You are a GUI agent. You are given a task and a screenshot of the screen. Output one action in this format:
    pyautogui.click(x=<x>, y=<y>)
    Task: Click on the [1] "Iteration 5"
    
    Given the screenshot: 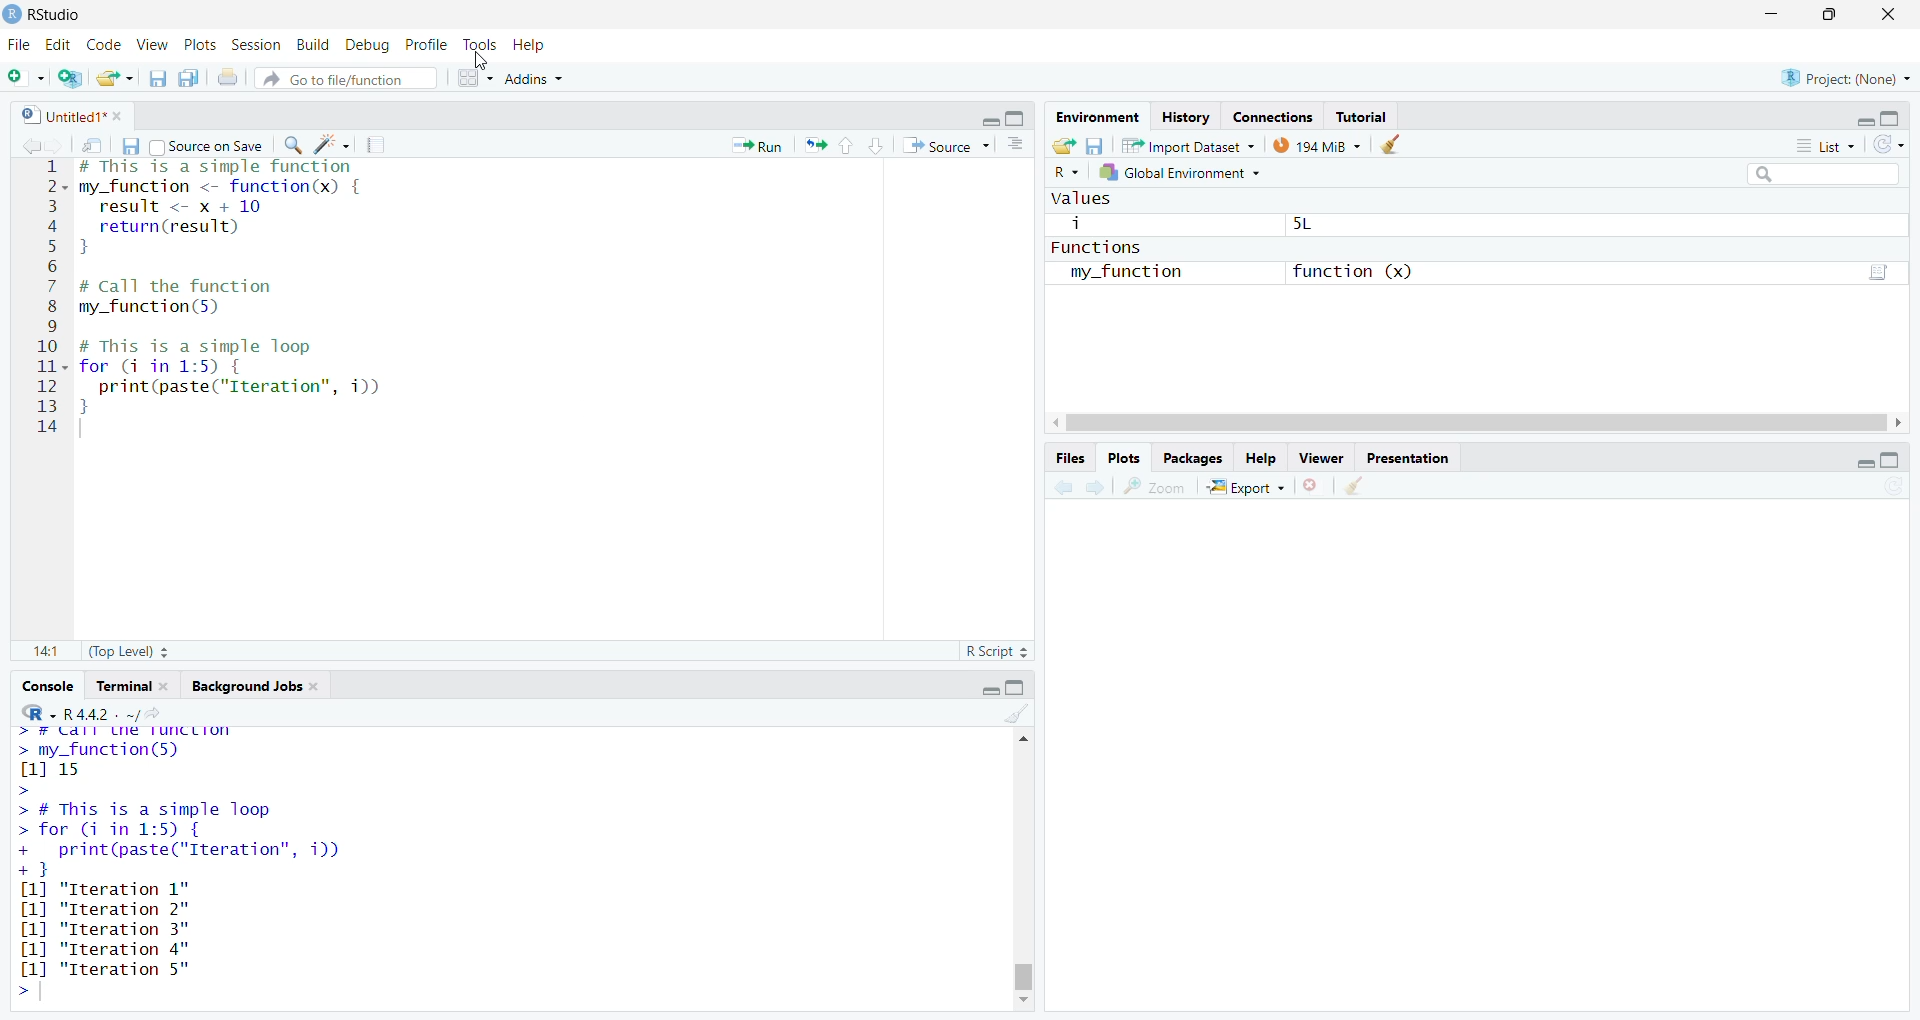 What is the action you would take?
    pyautogui.click(x=101, y=969)
    